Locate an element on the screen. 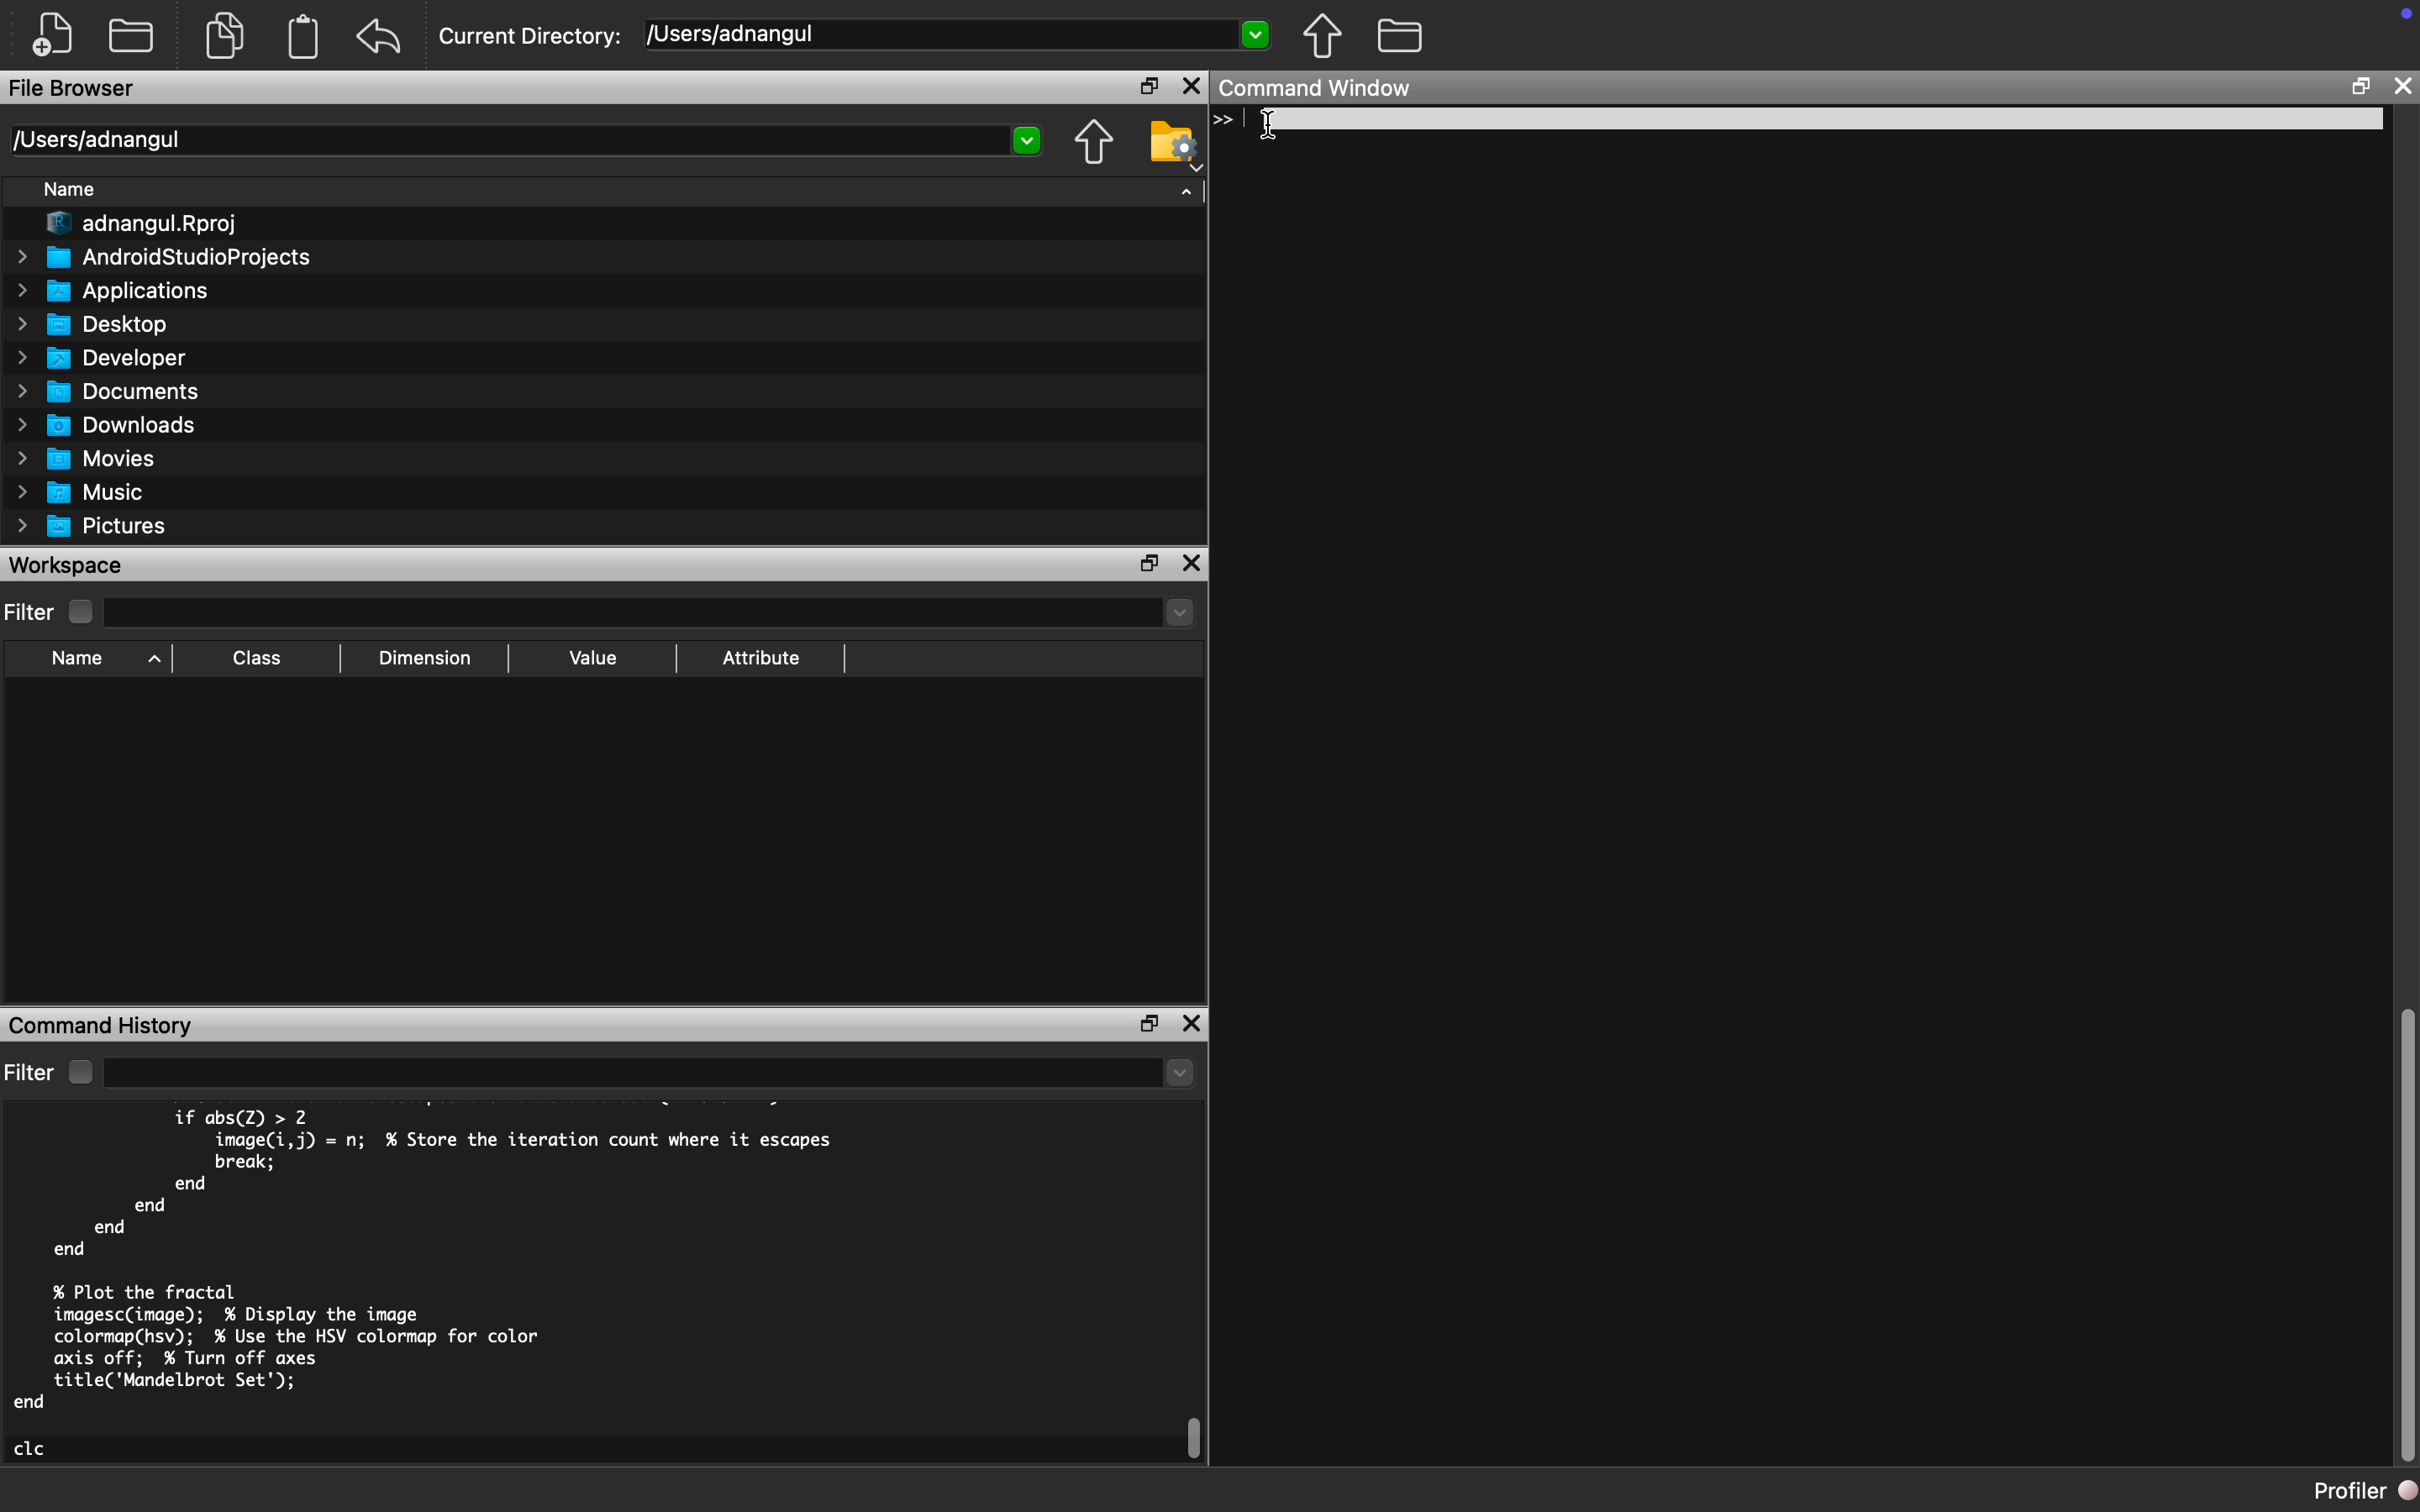 This screenshot has width=2420, height=1512. Workspace is located at coordinates (71, 565).